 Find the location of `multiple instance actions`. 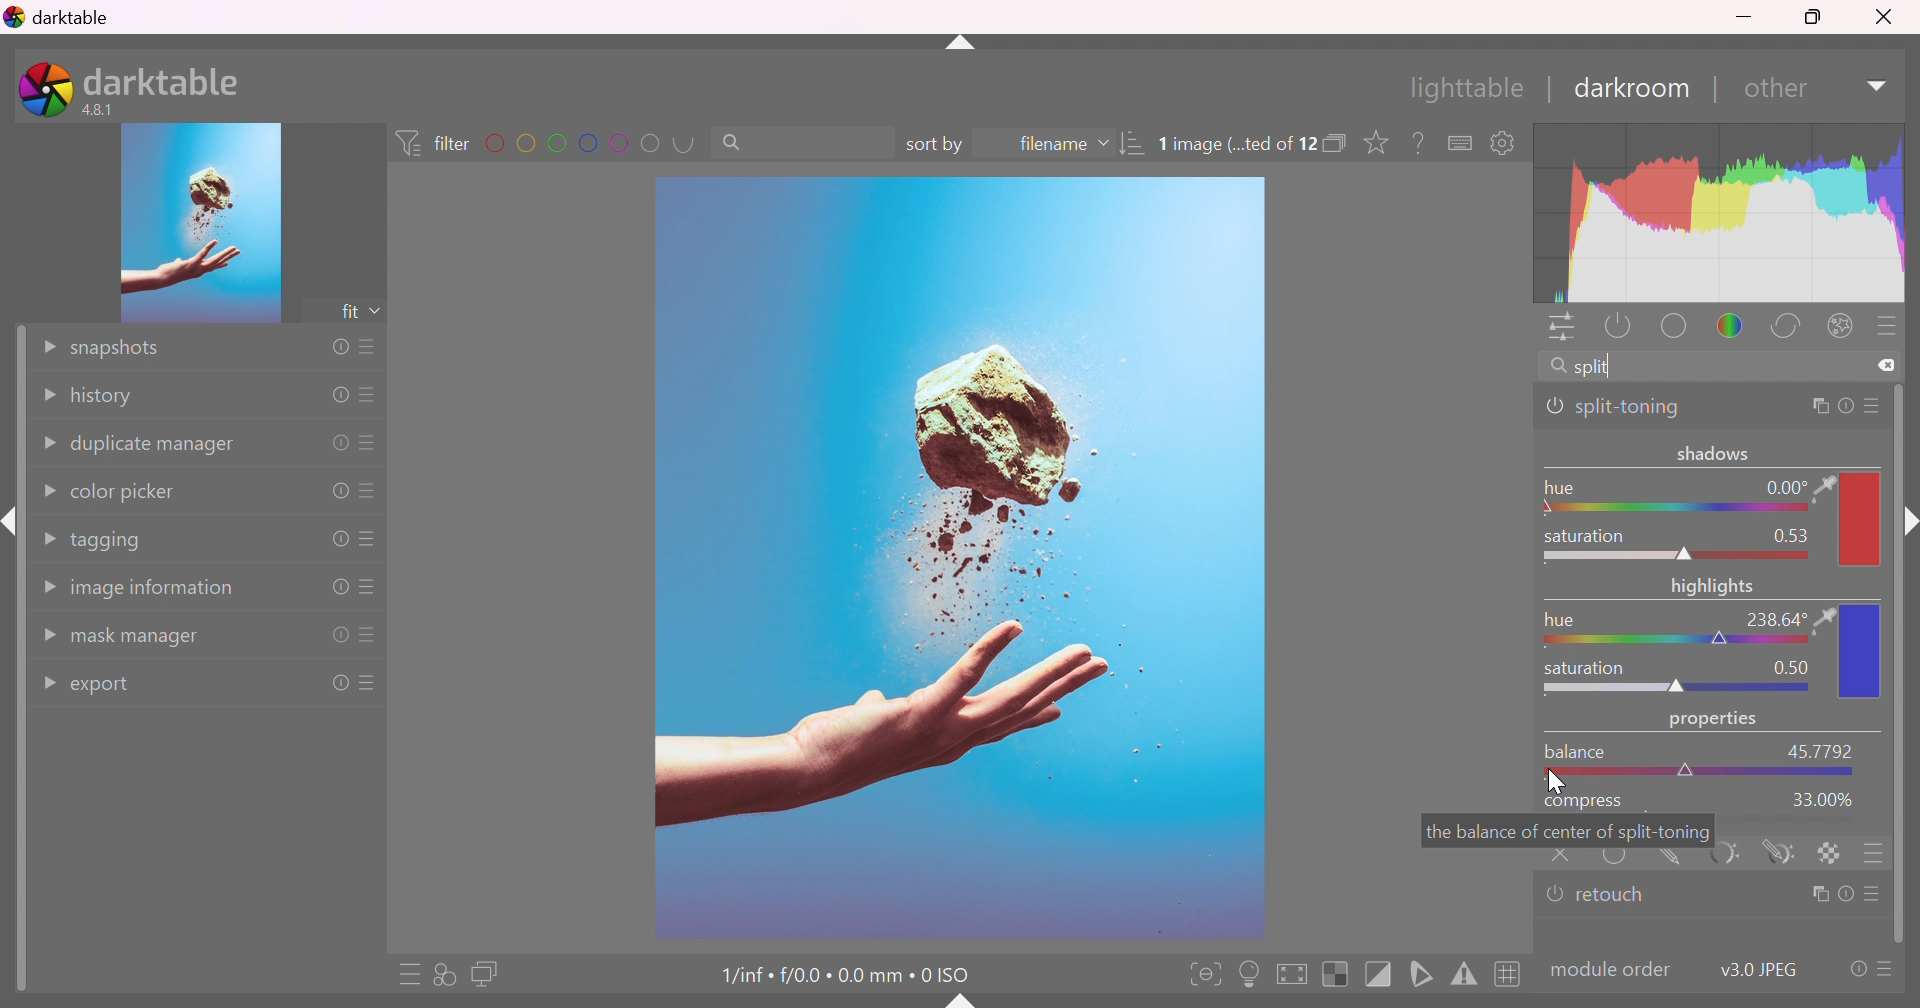

multiple instance actions is located at coordinates (1820, 405).